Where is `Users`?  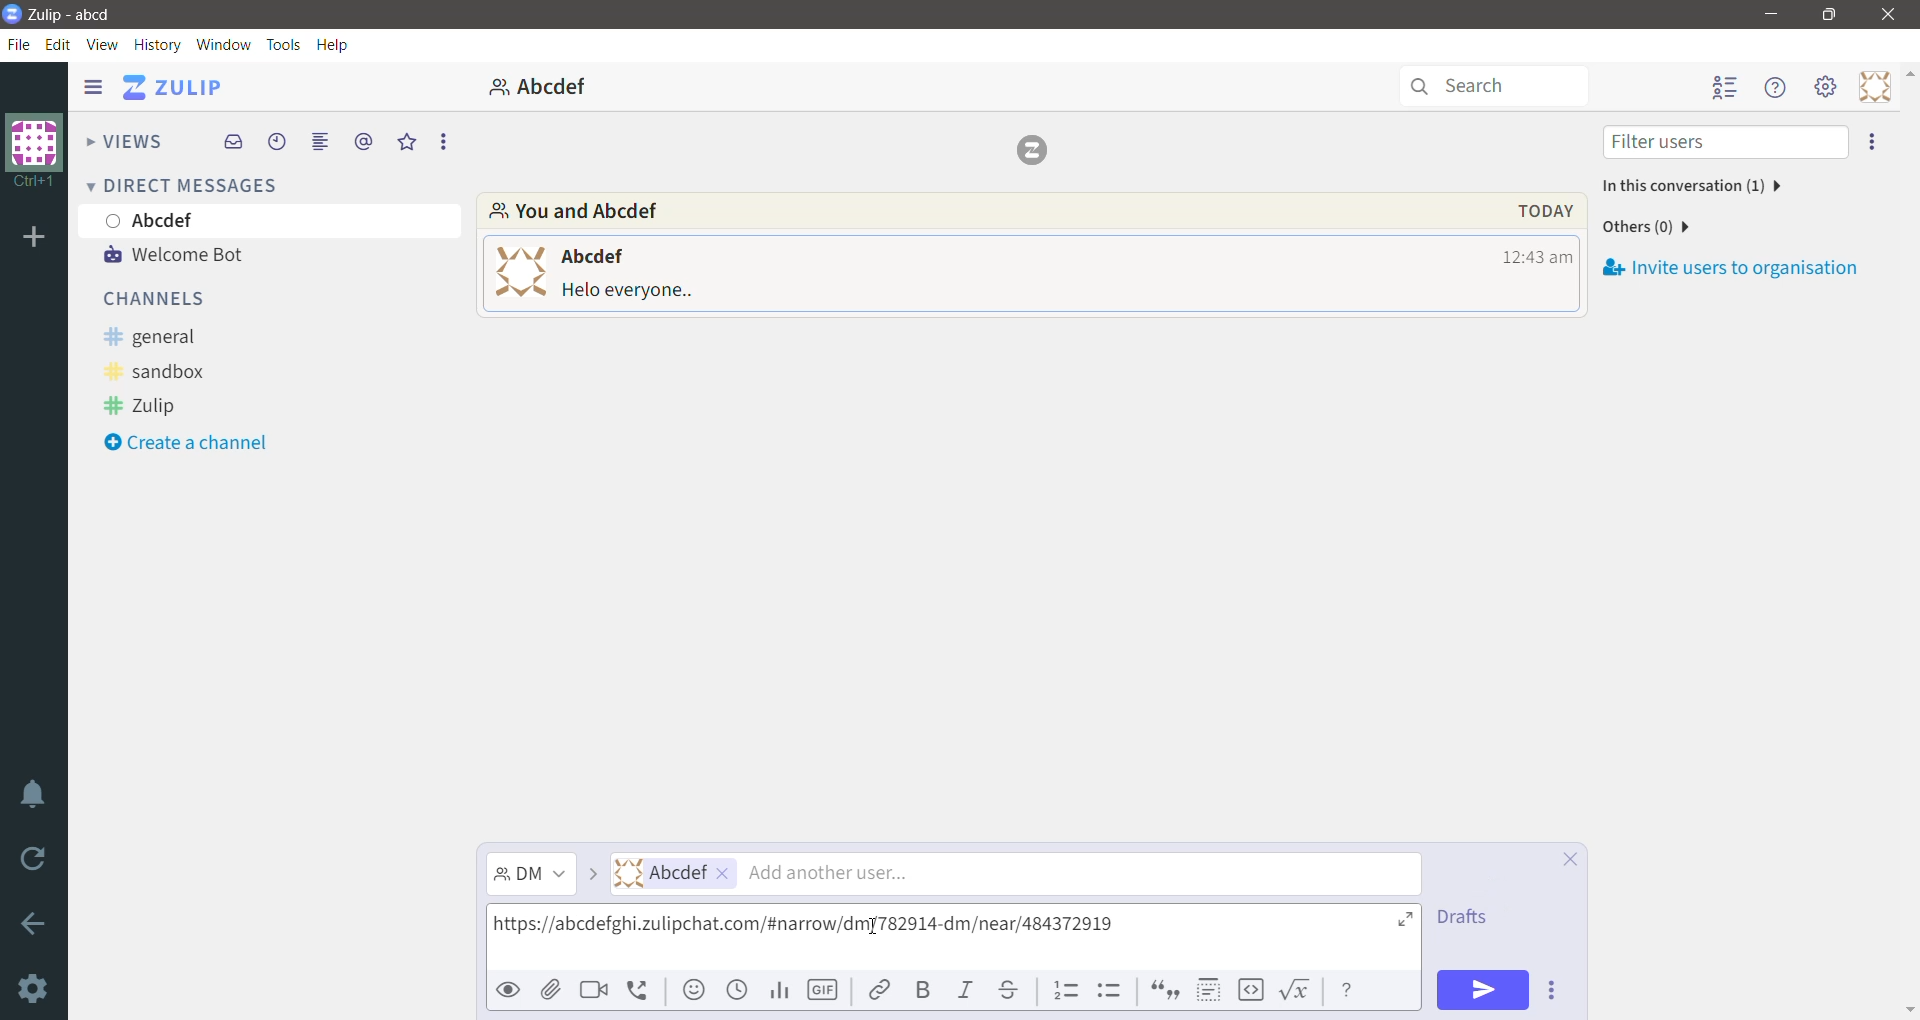
Users is located at coordinates (1016, 874).